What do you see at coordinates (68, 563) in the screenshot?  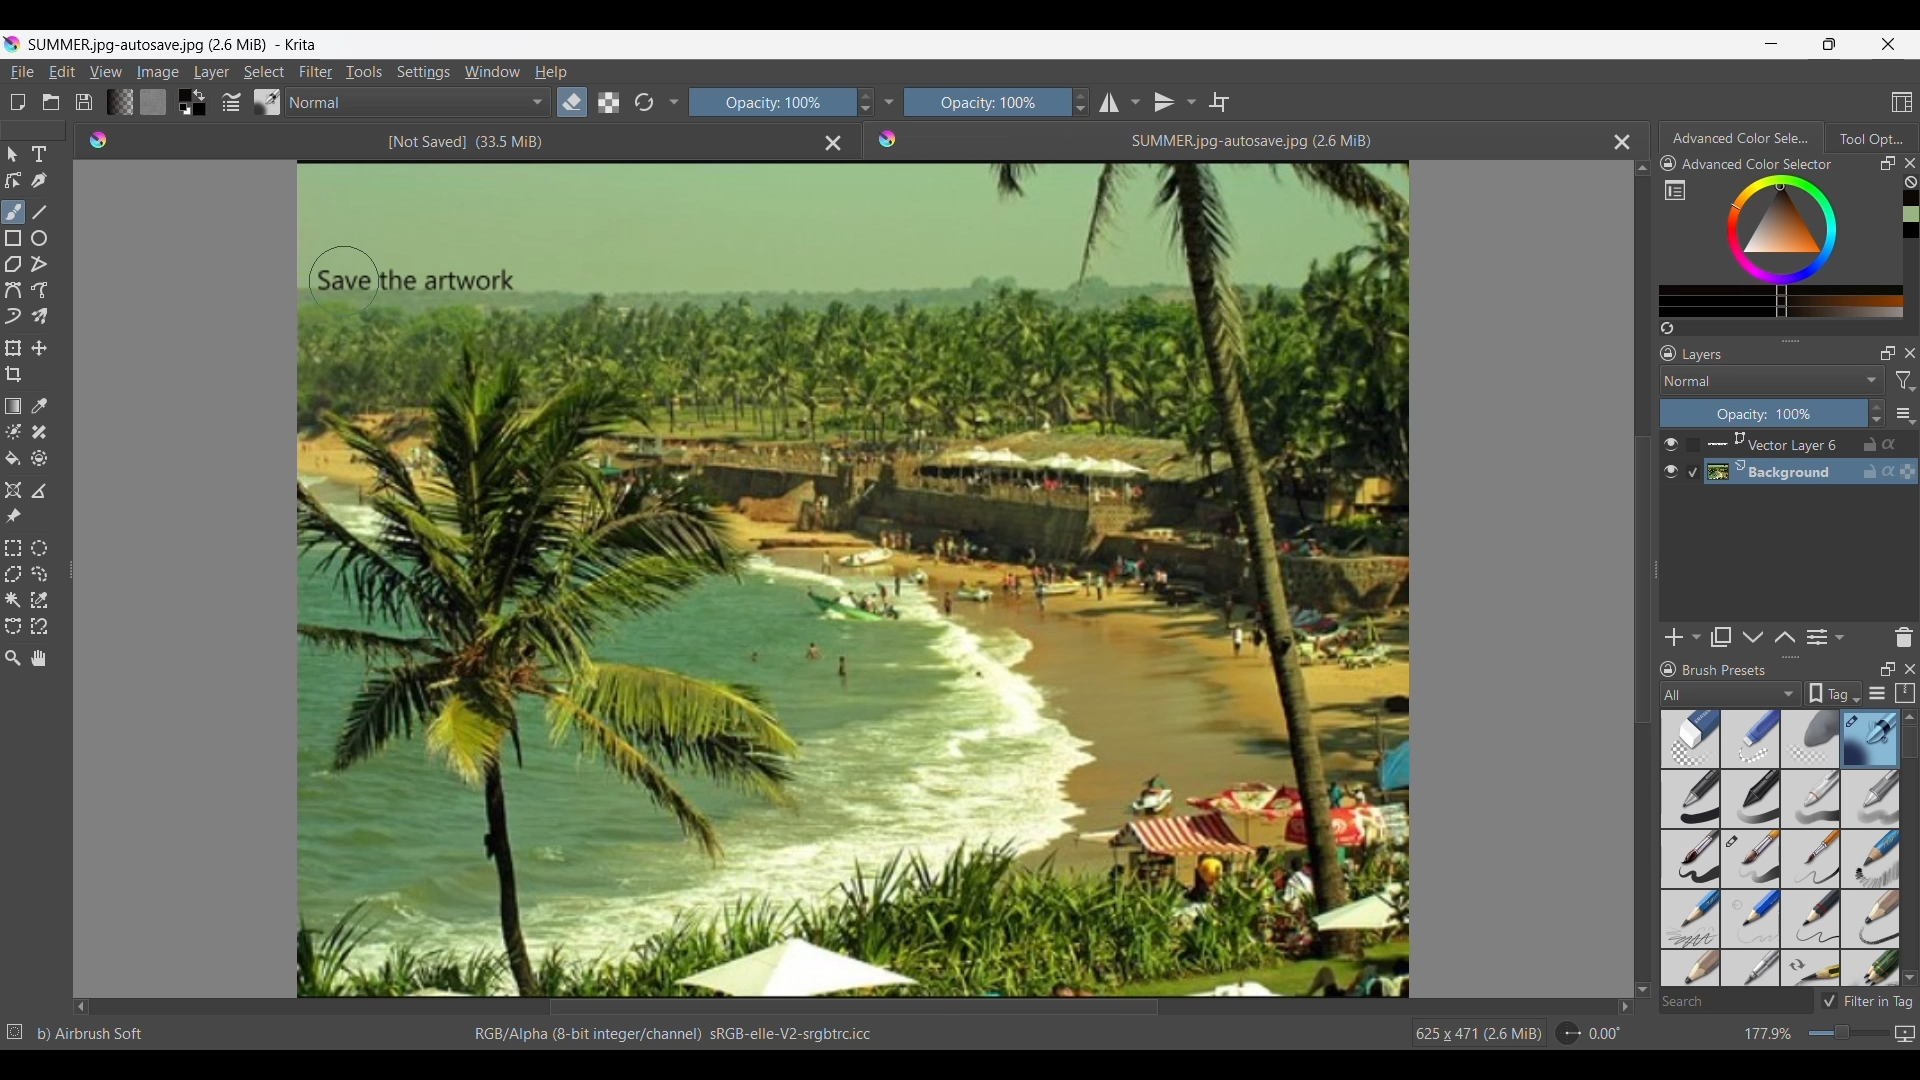 I see `Change width of panels attached to this line` at bounding box center [68, 563].